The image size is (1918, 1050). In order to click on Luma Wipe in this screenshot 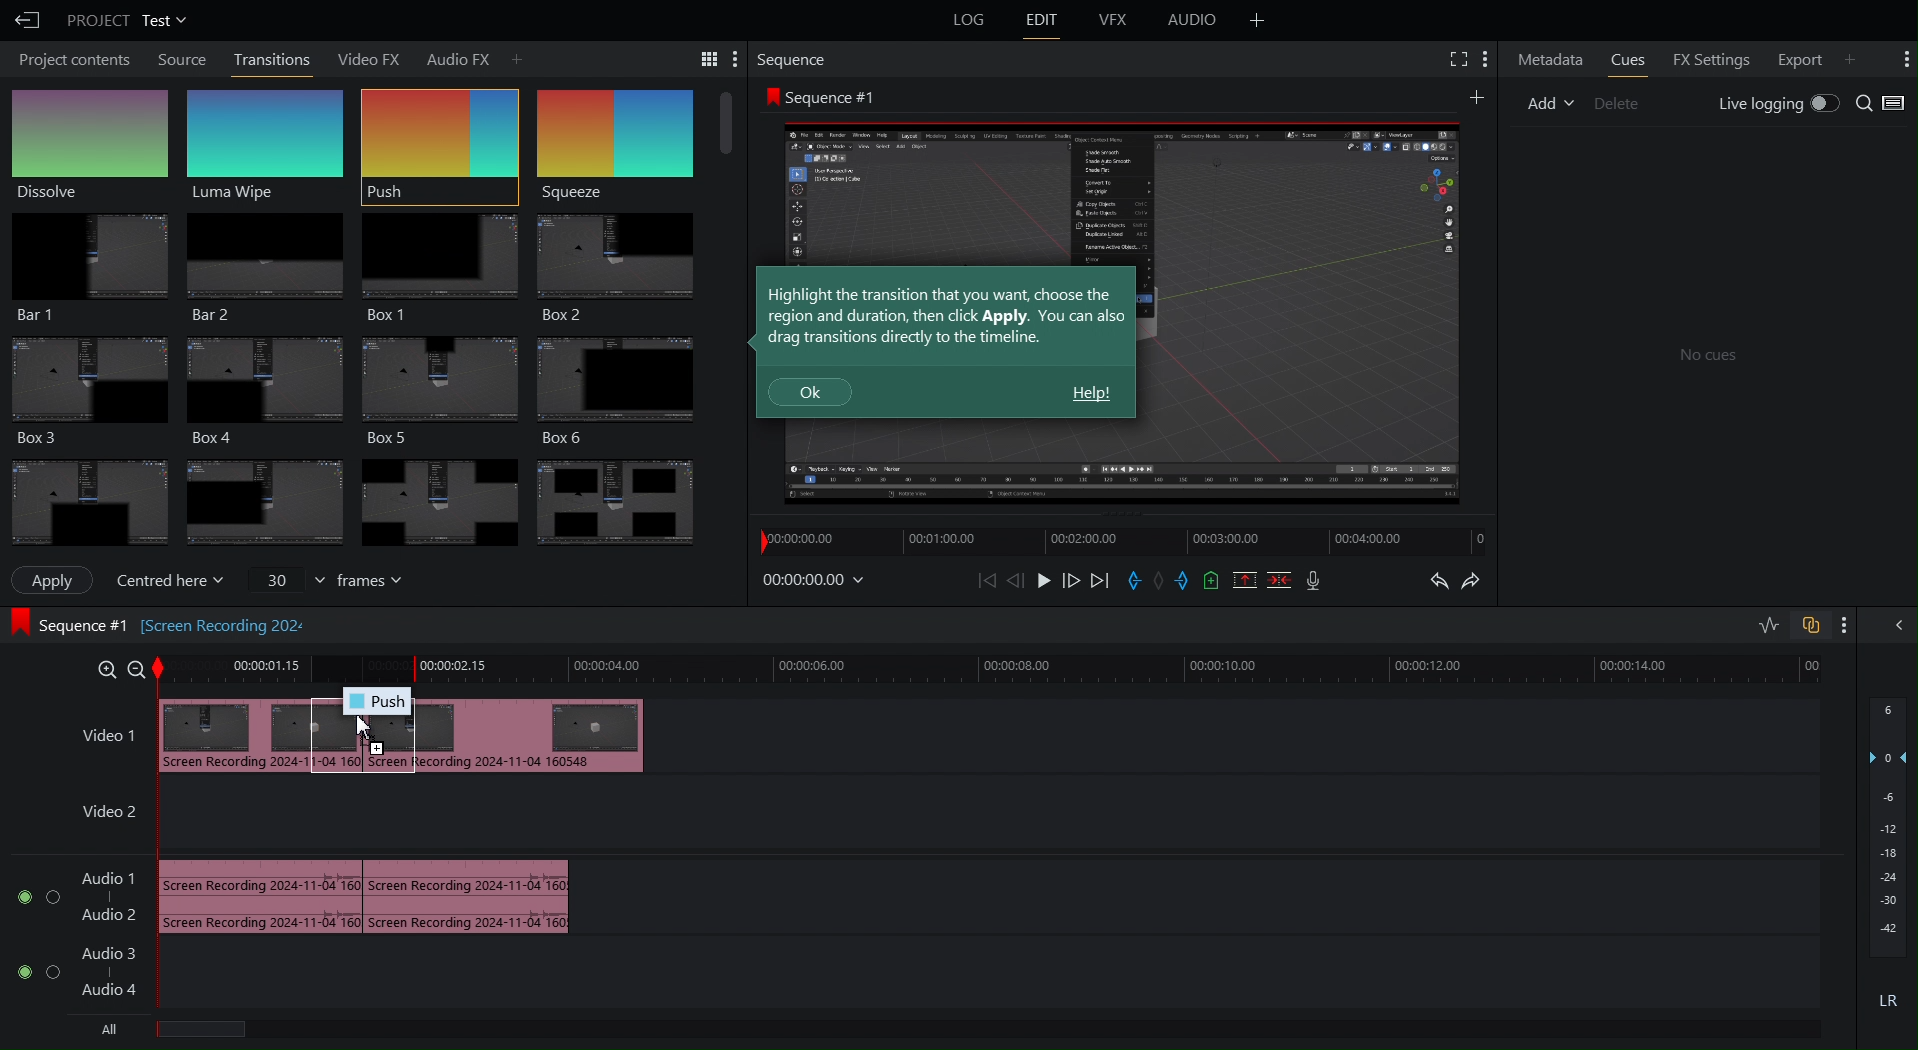, I will do `click(267, 143)`.